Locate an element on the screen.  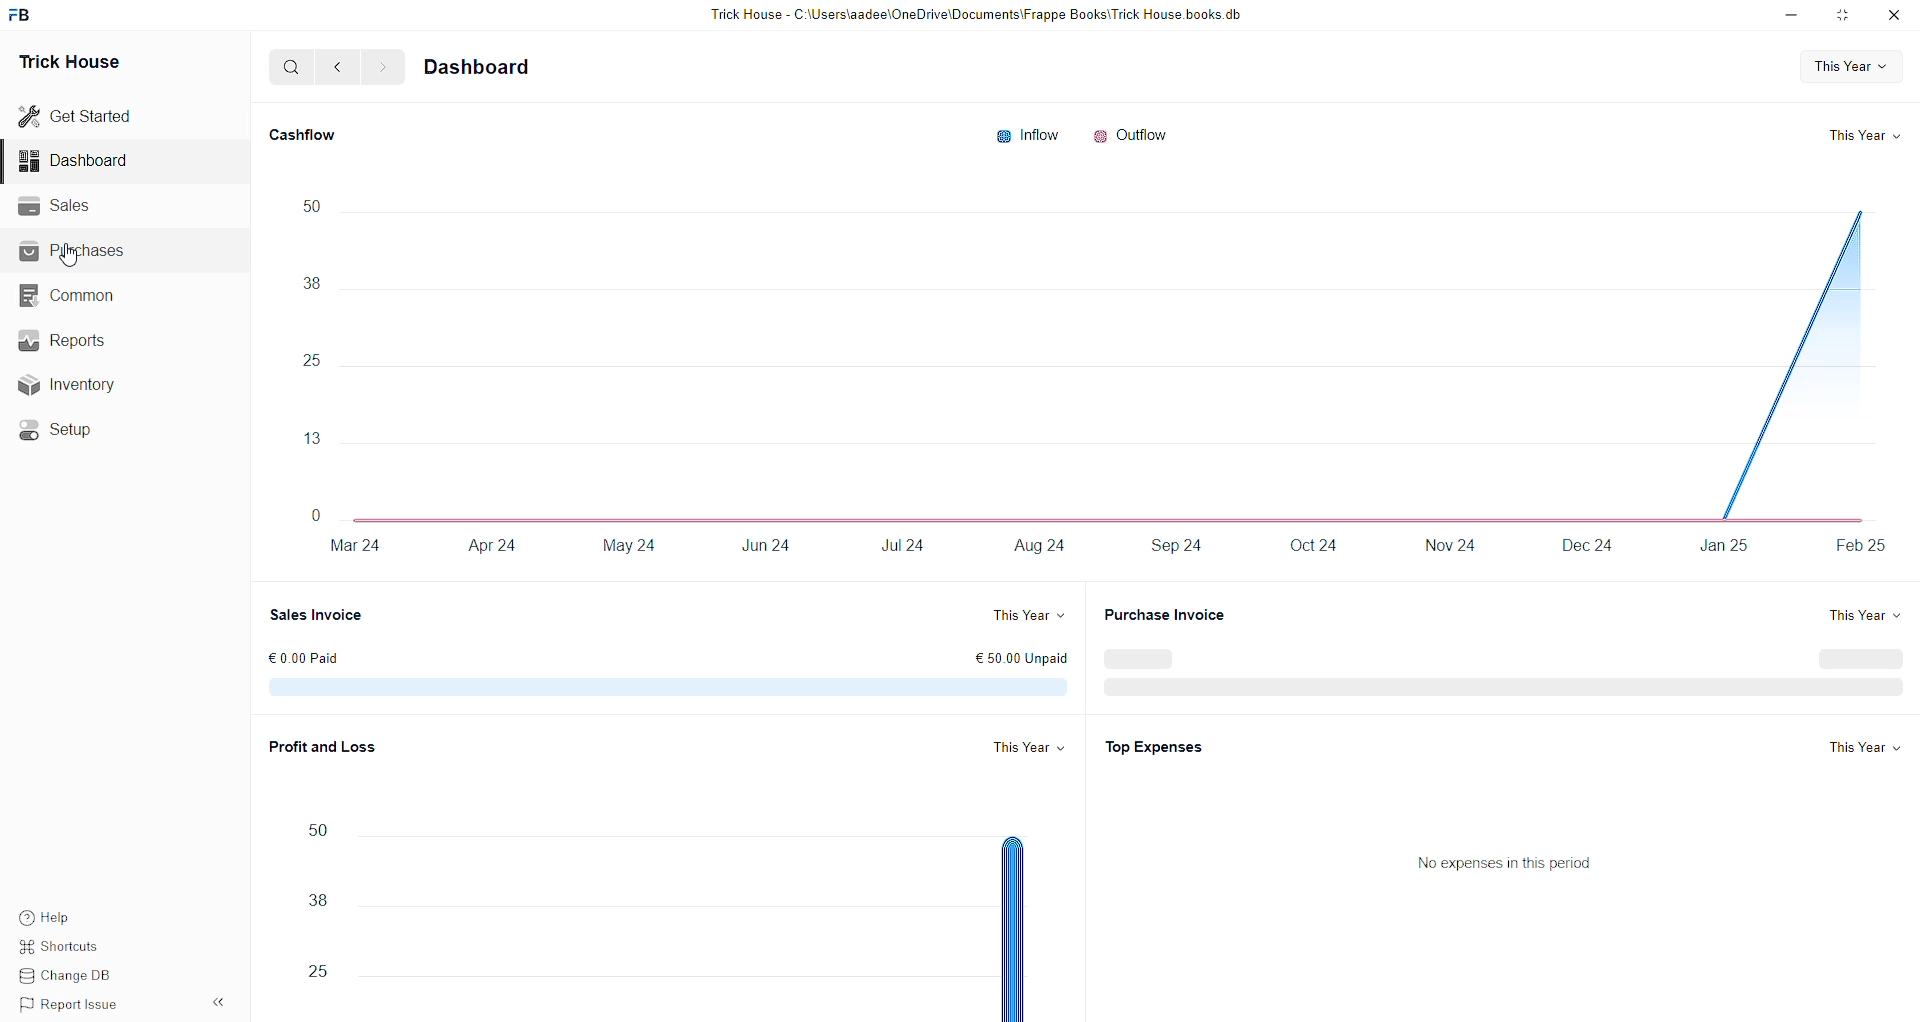
Help is located at coordinates (44, 918).